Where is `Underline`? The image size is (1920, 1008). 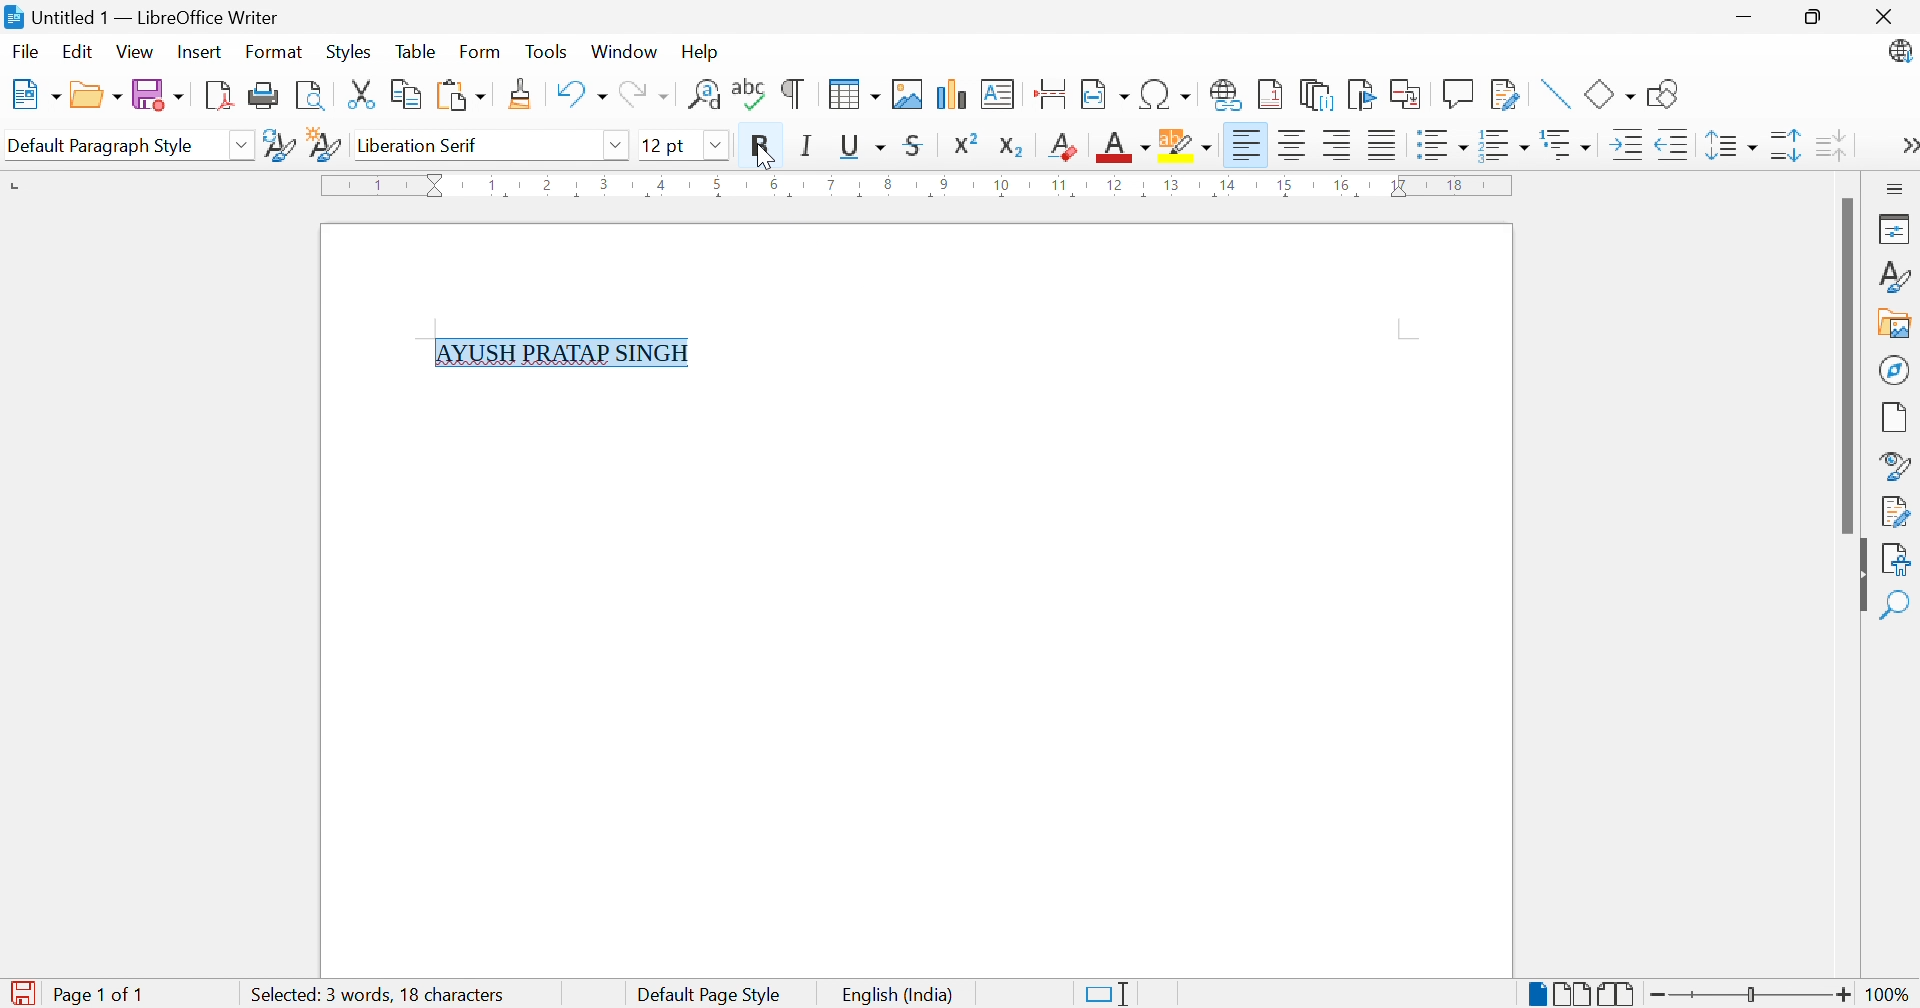 Underline is located at coordinates (862, 147).